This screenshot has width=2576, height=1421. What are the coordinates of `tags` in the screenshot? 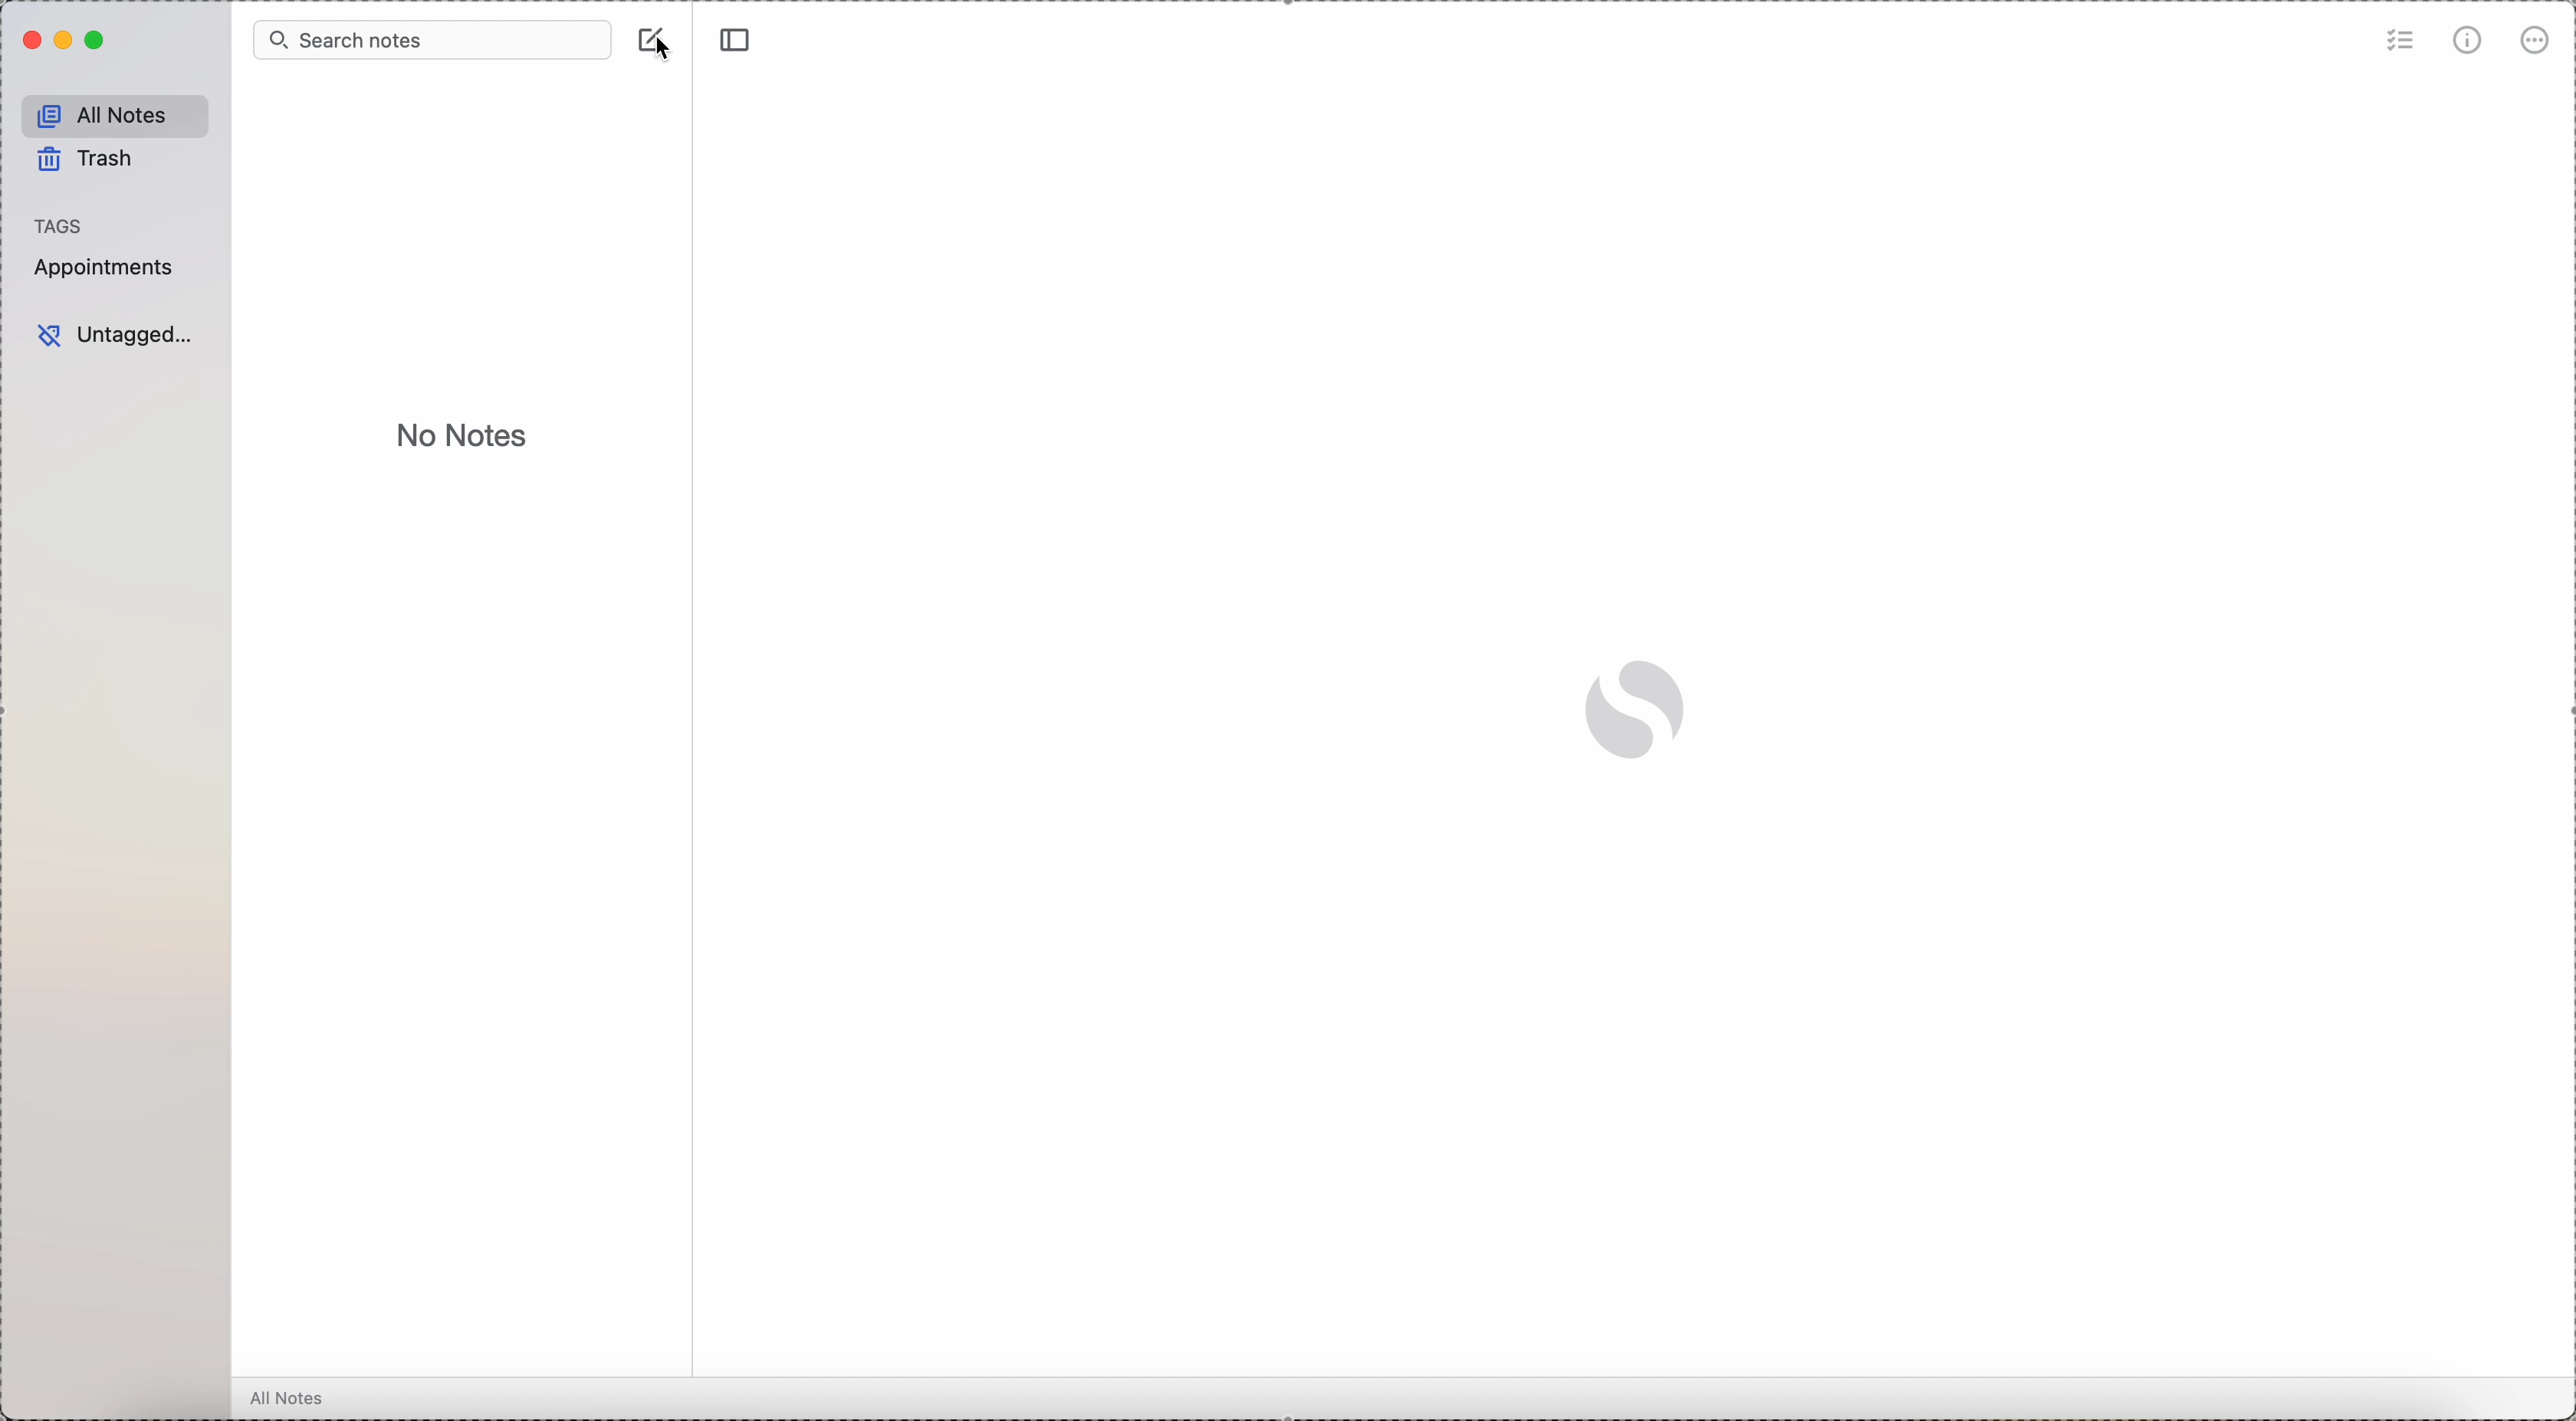 It's located at (61, 223).